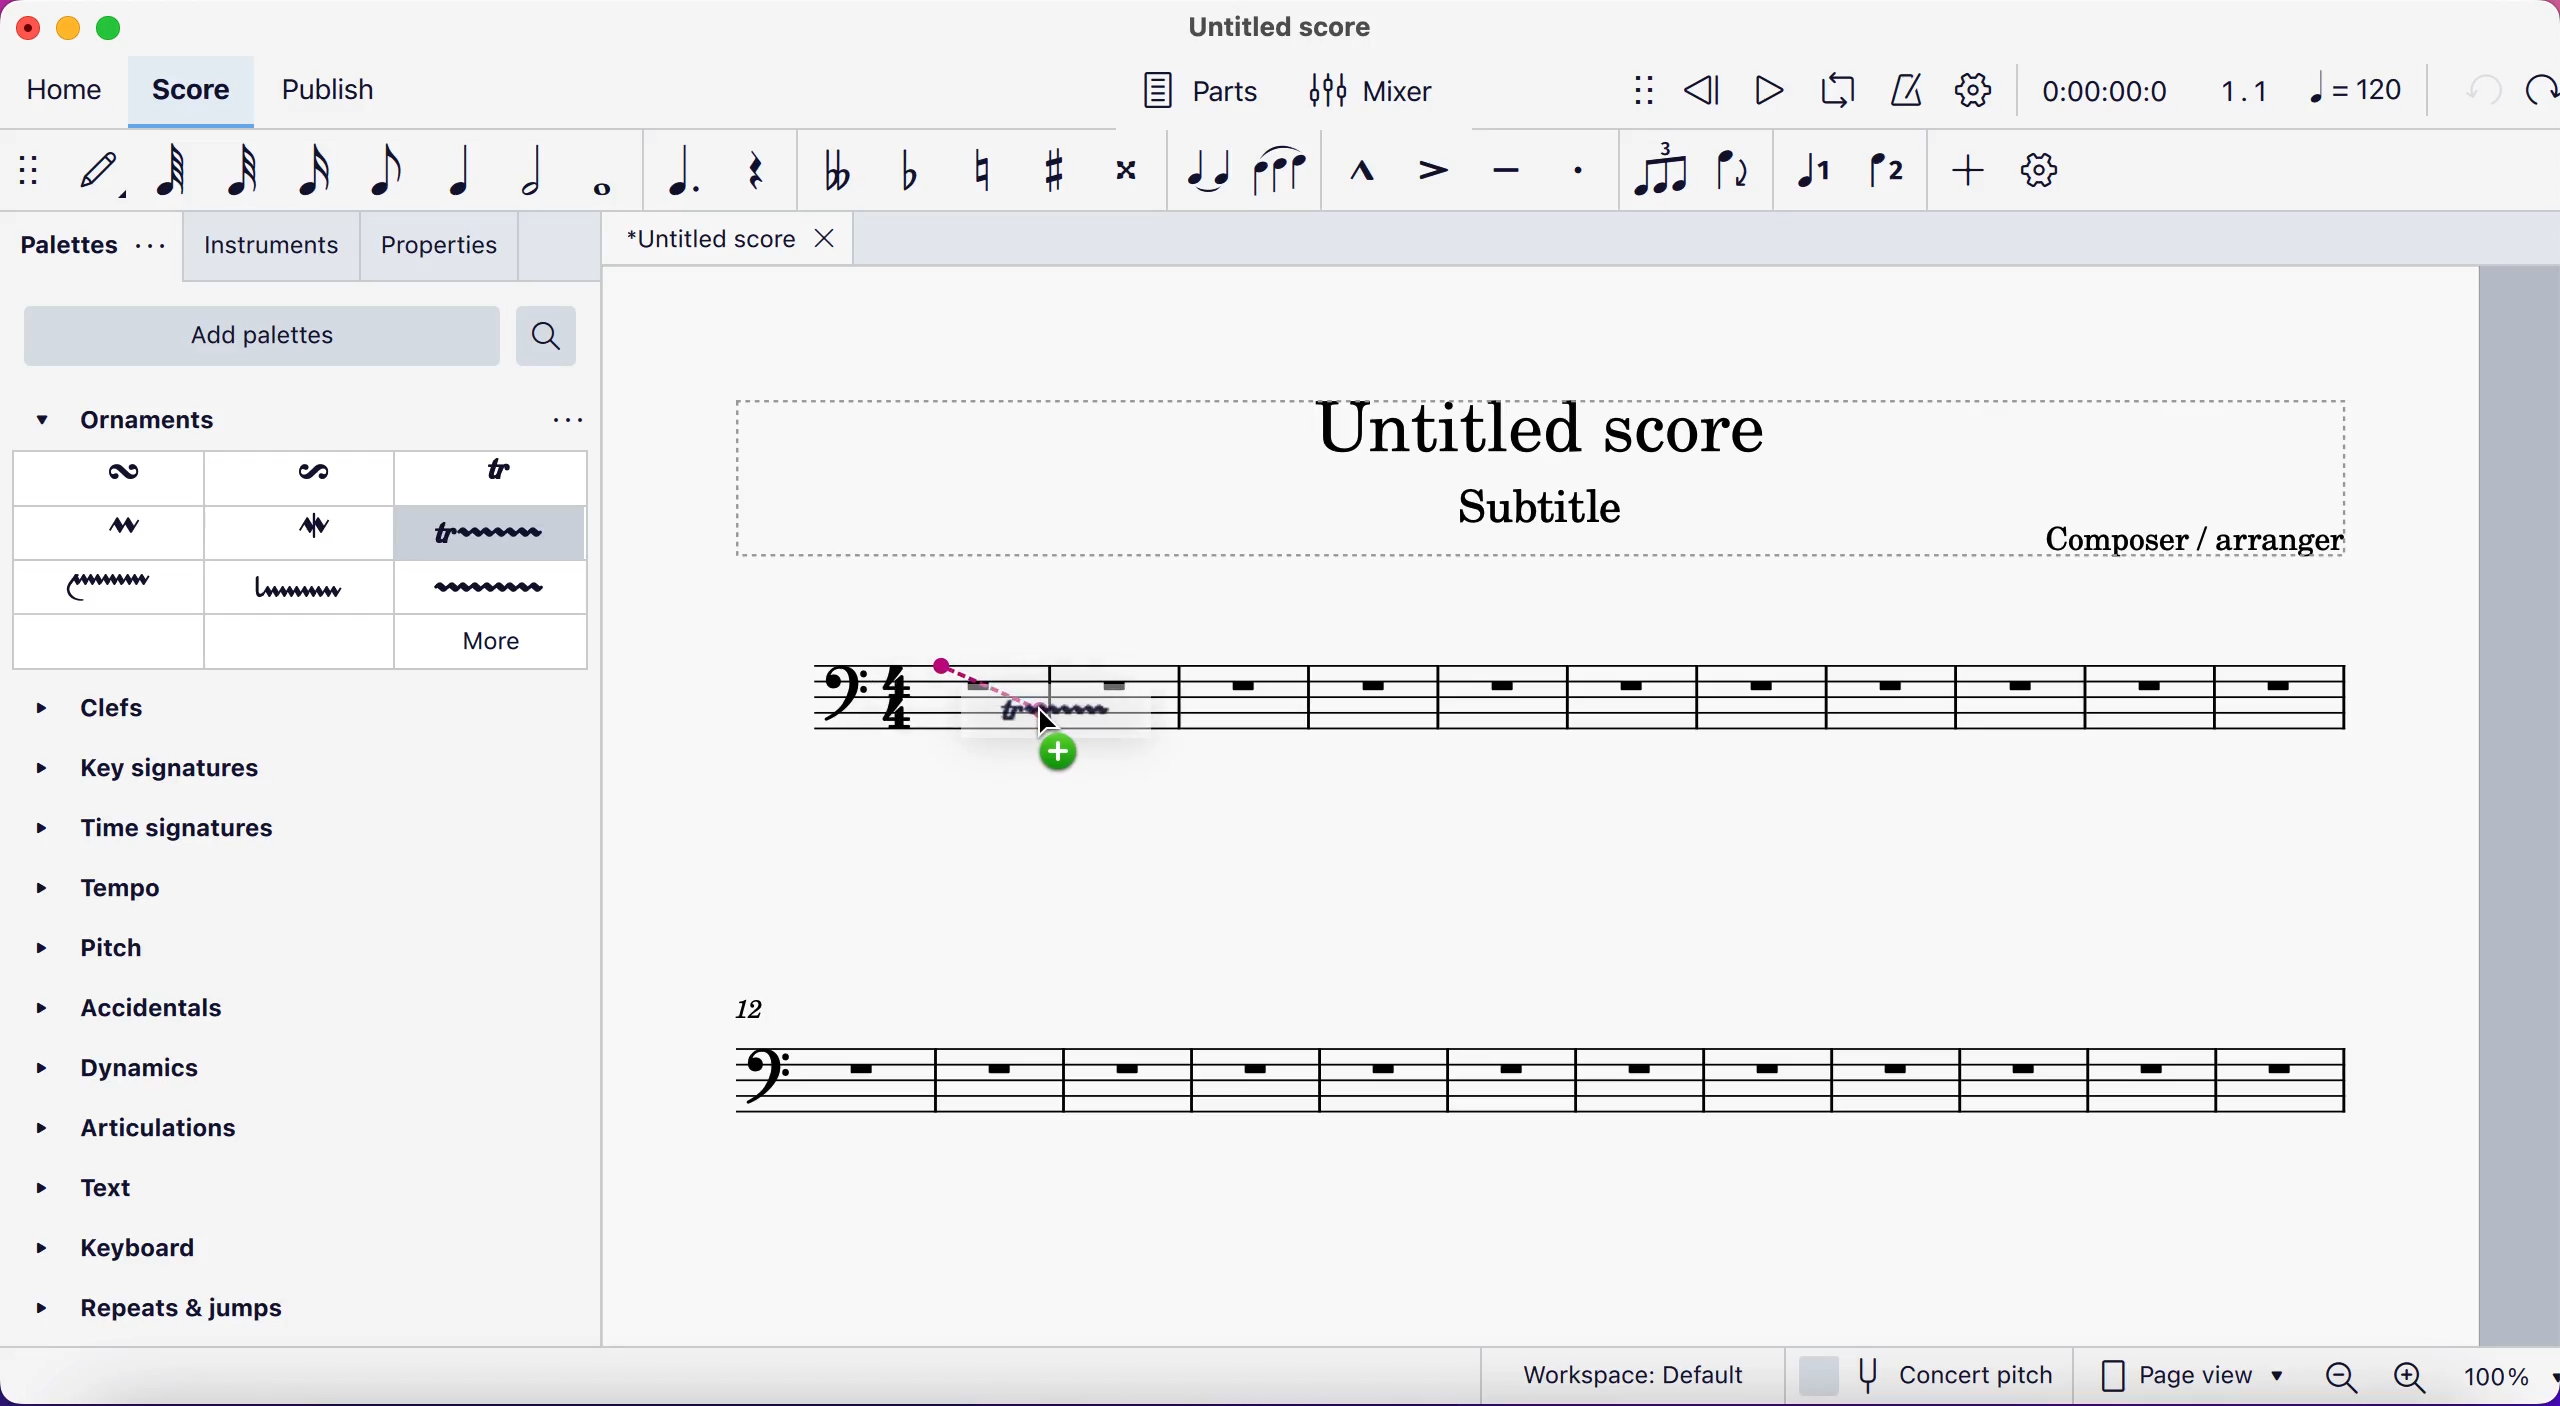 Image resolution: width=2560 pixels, height=1406 pixels. Describe the element at coordinates (250, 335) in the screenshot. I see `add palettes` at that location.